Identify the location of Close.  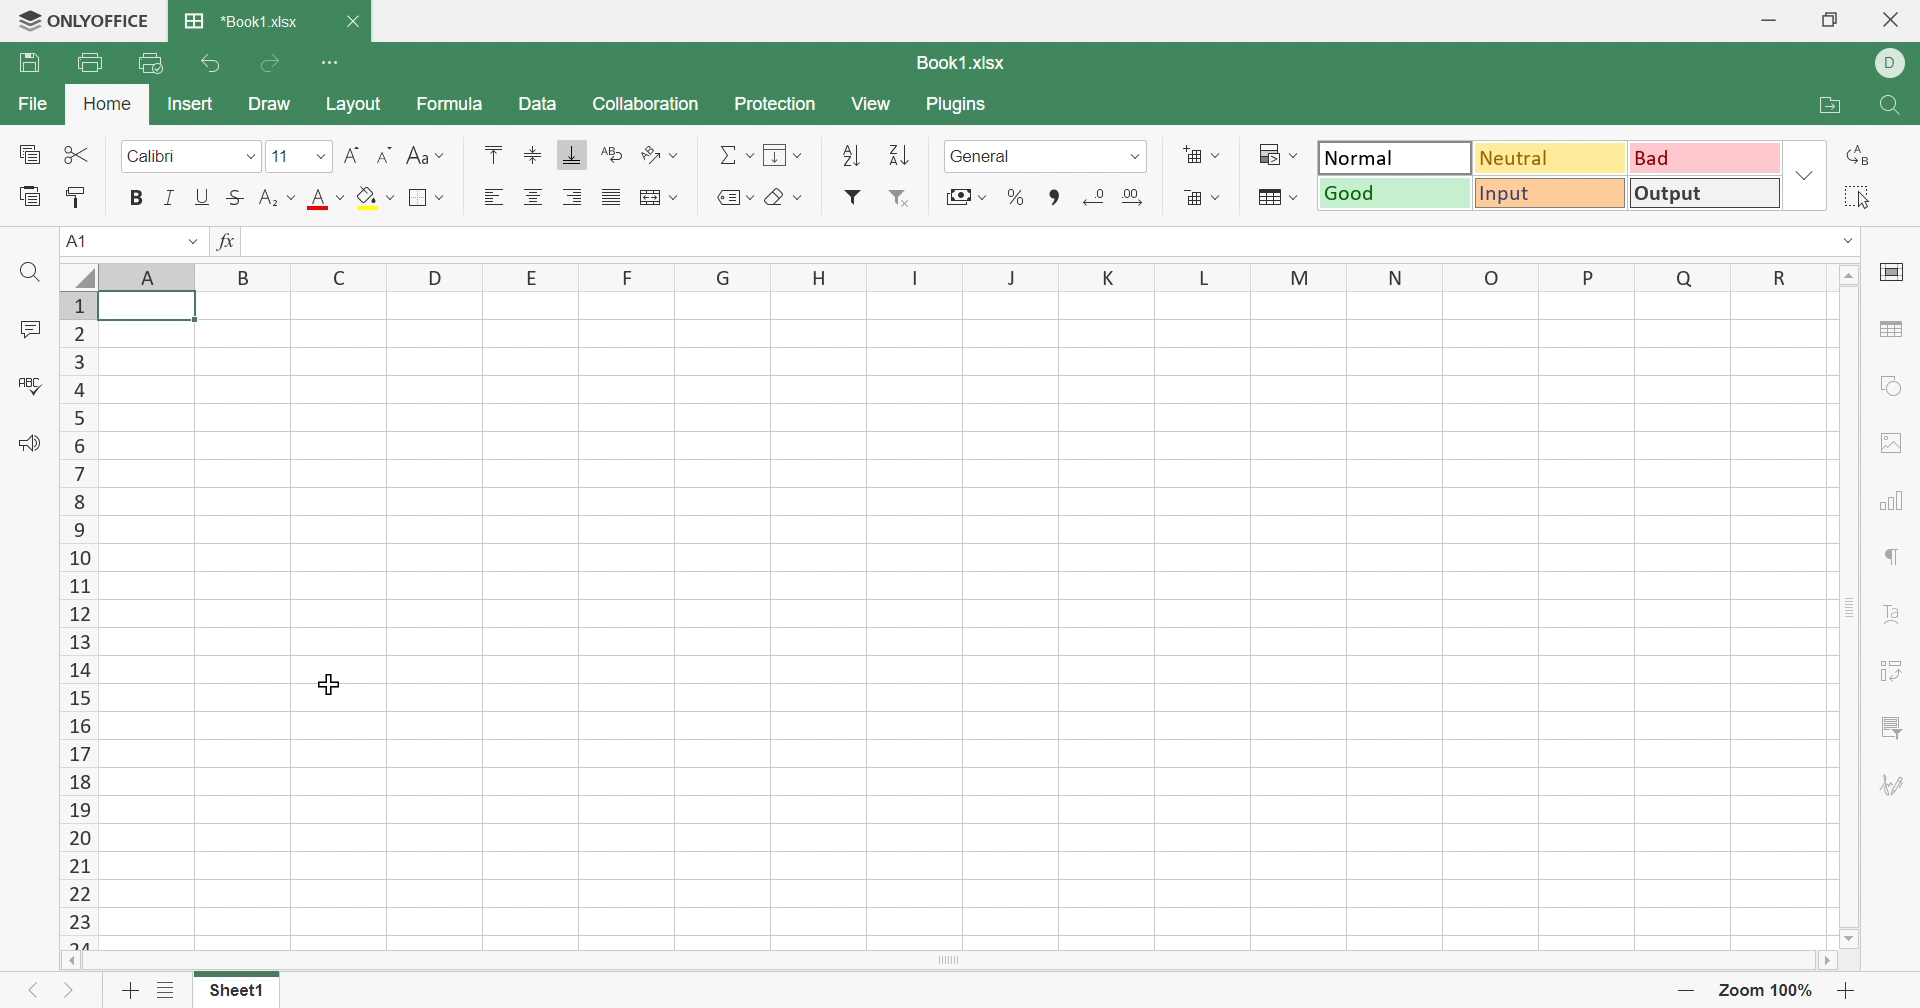
(352, 22).